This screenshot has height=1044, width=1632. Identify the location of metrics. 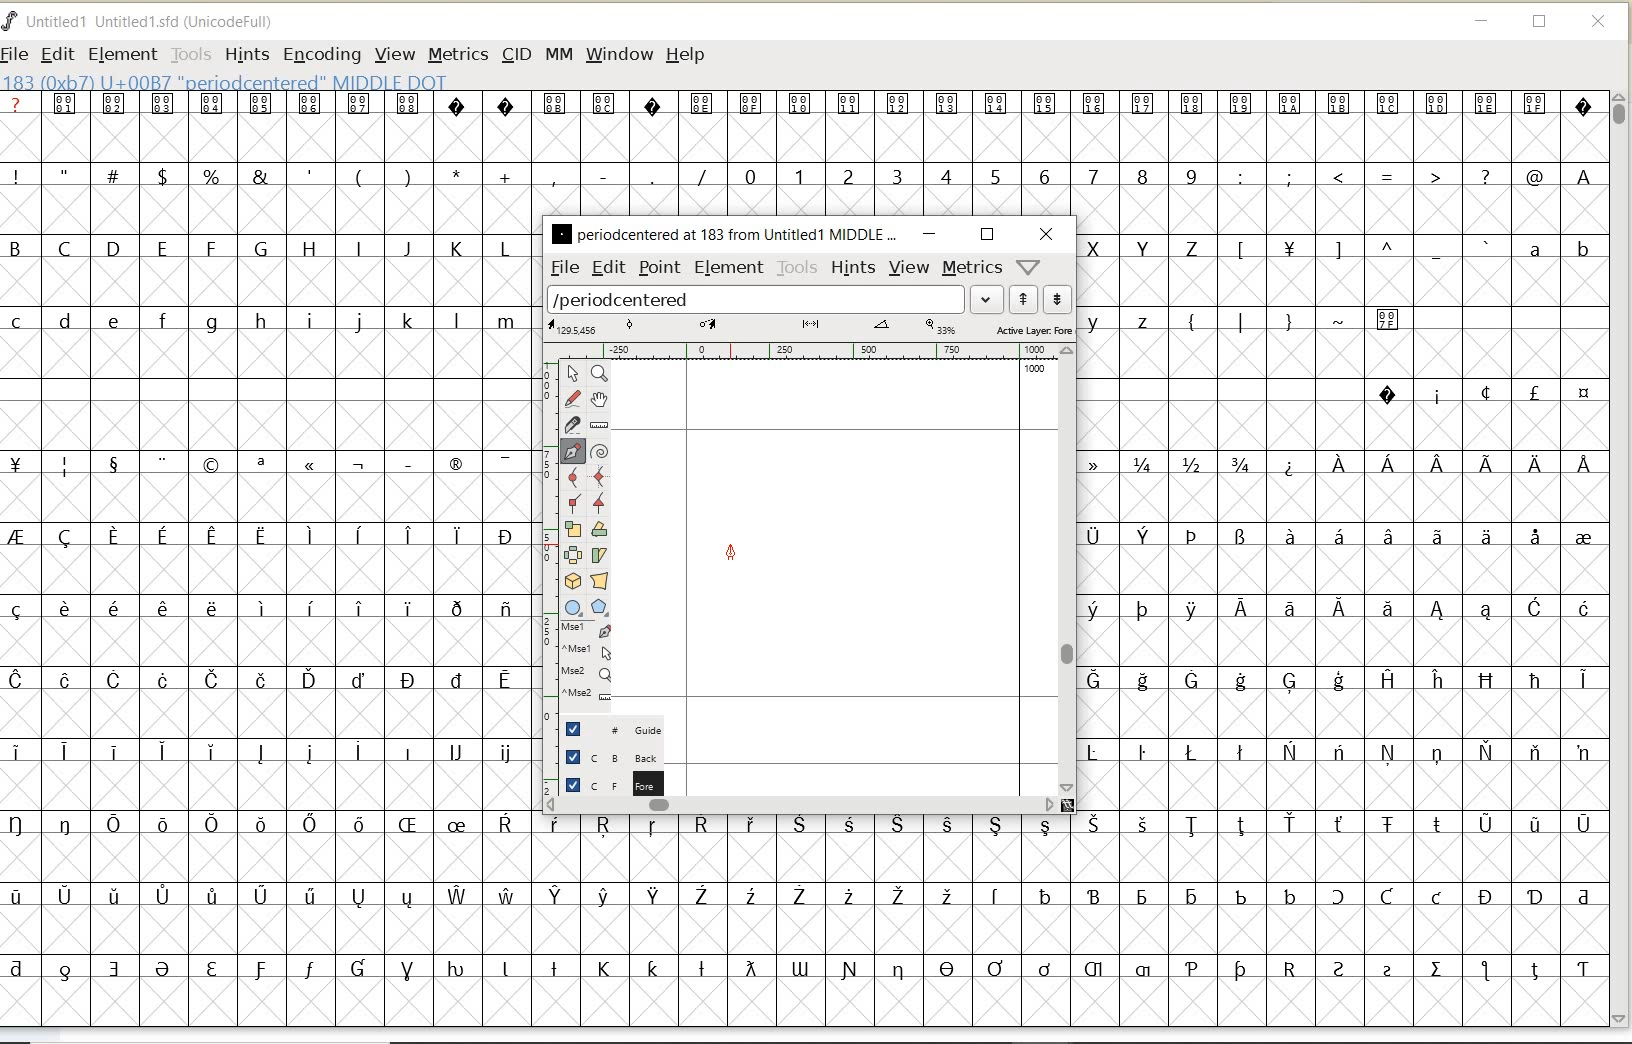
(973, 268).